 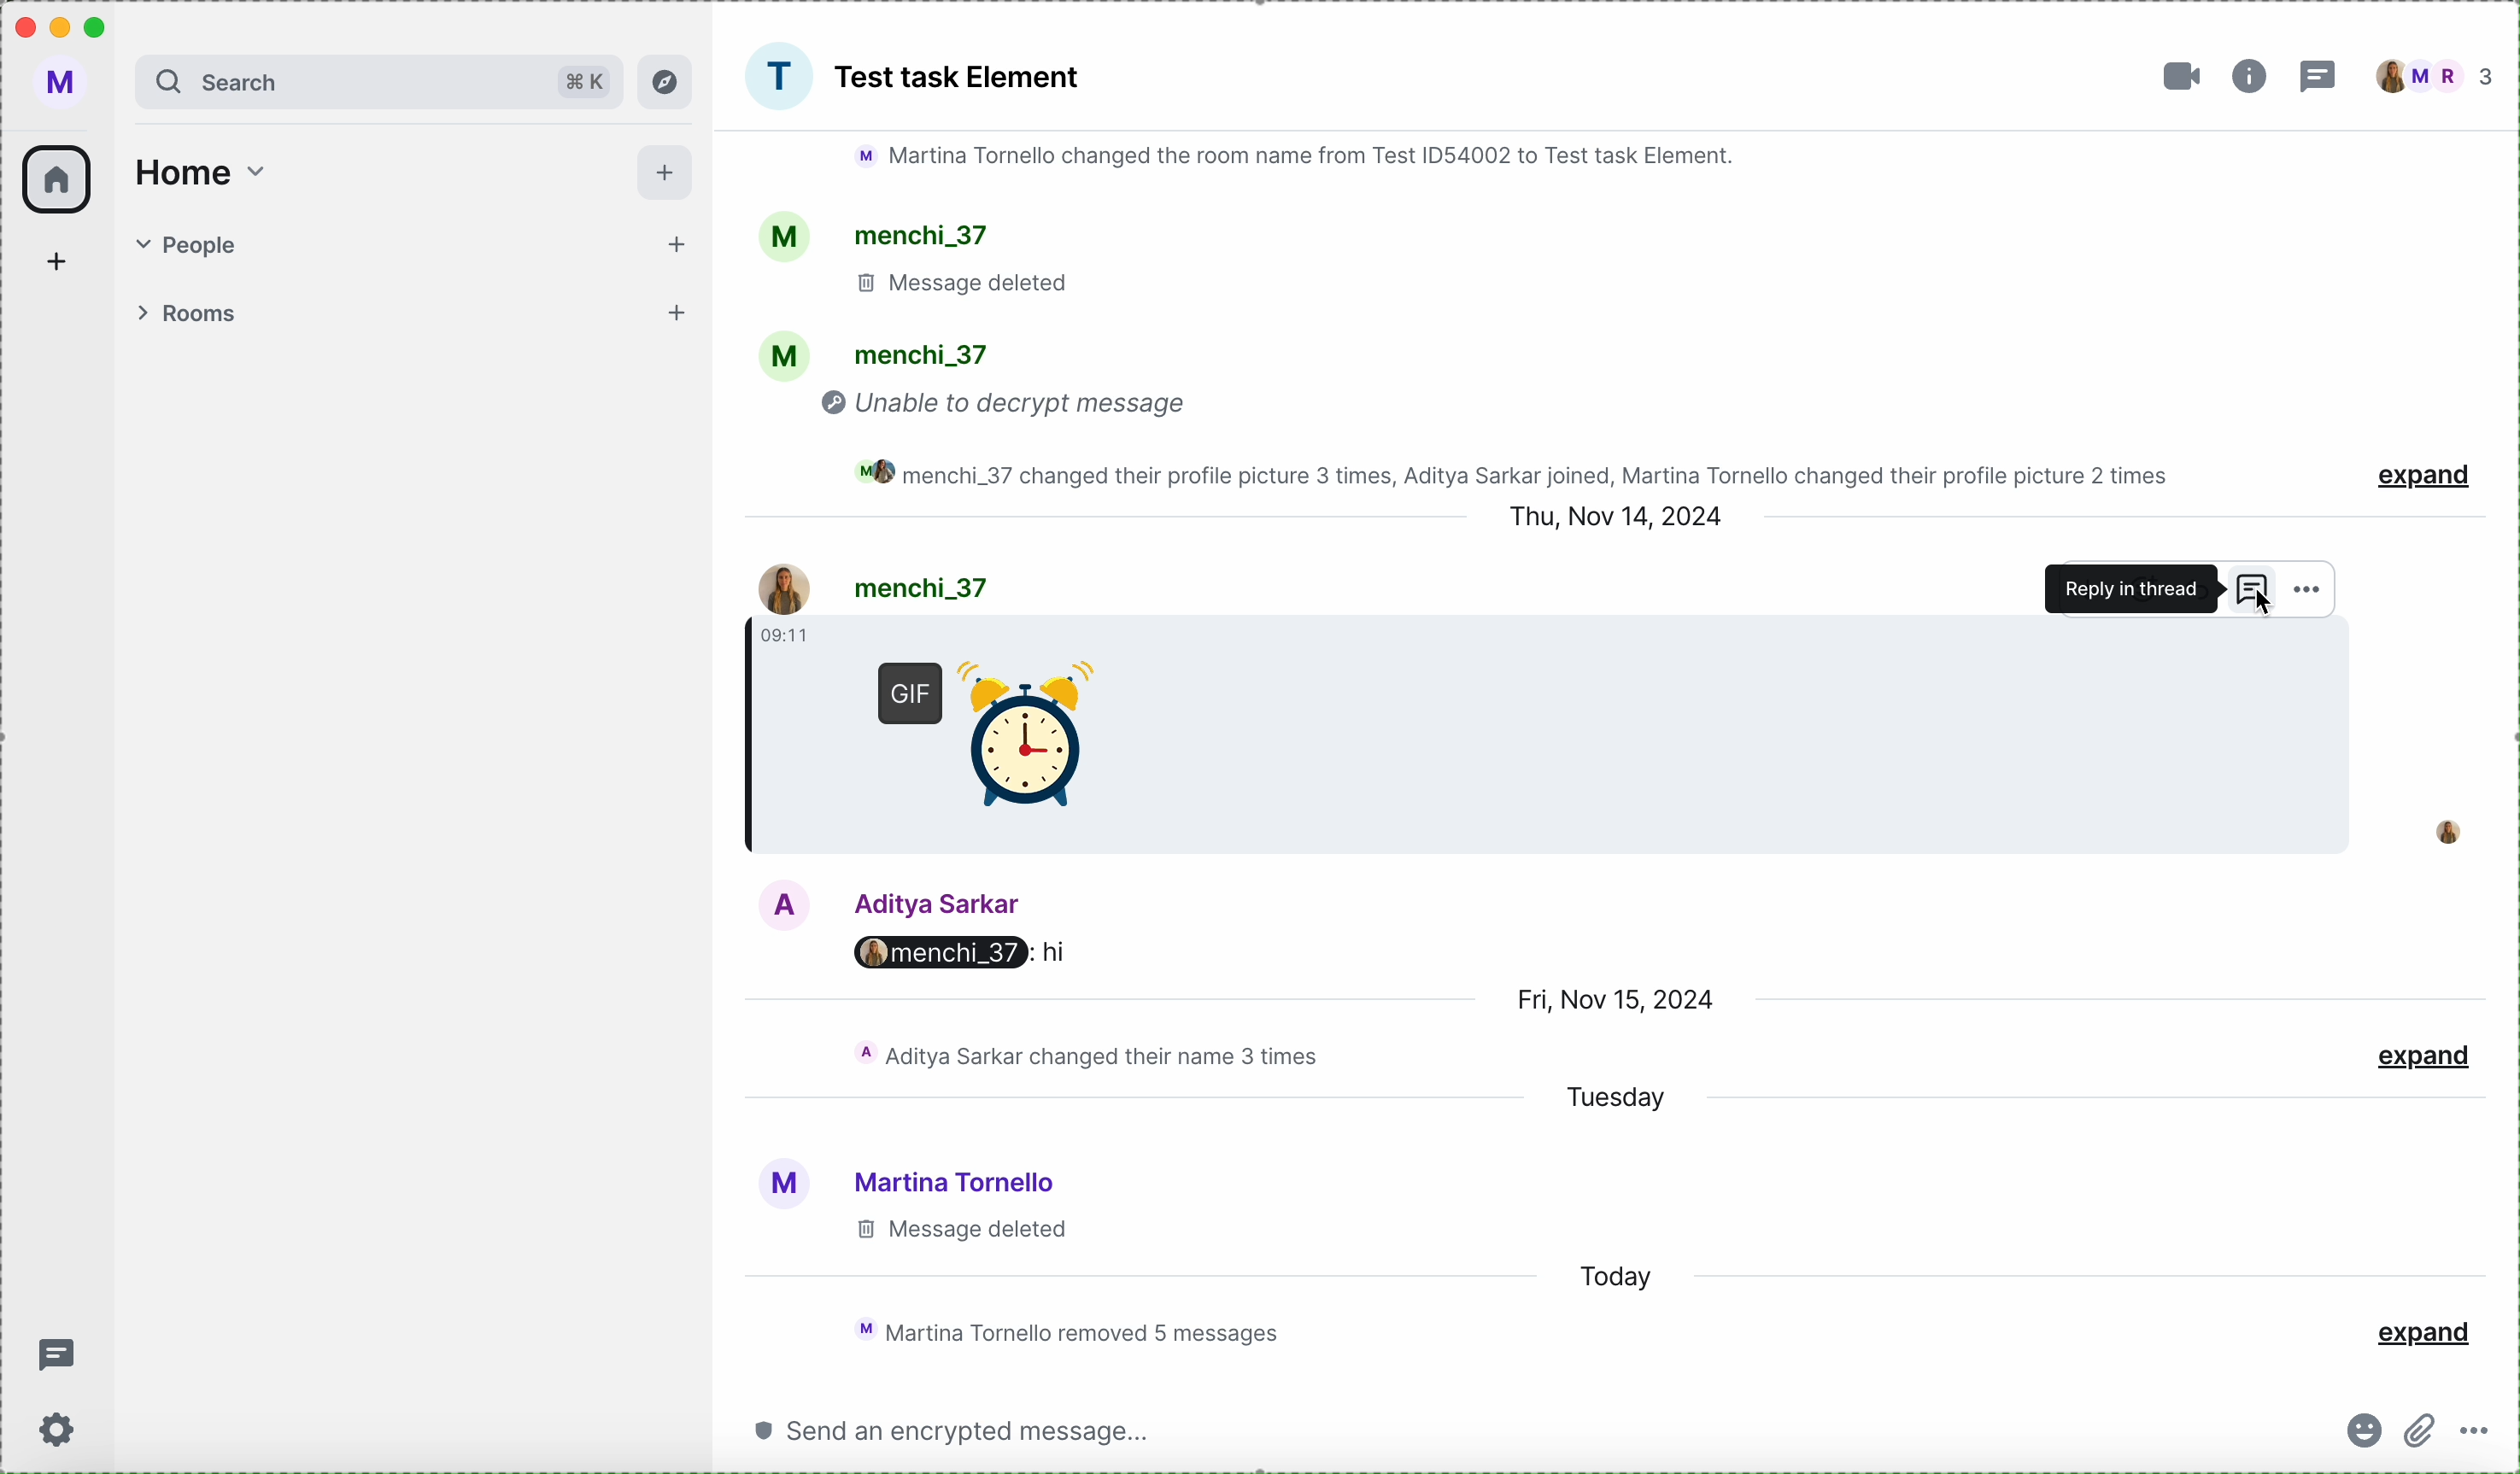 I want to click on add, so click(x=64, y=260).